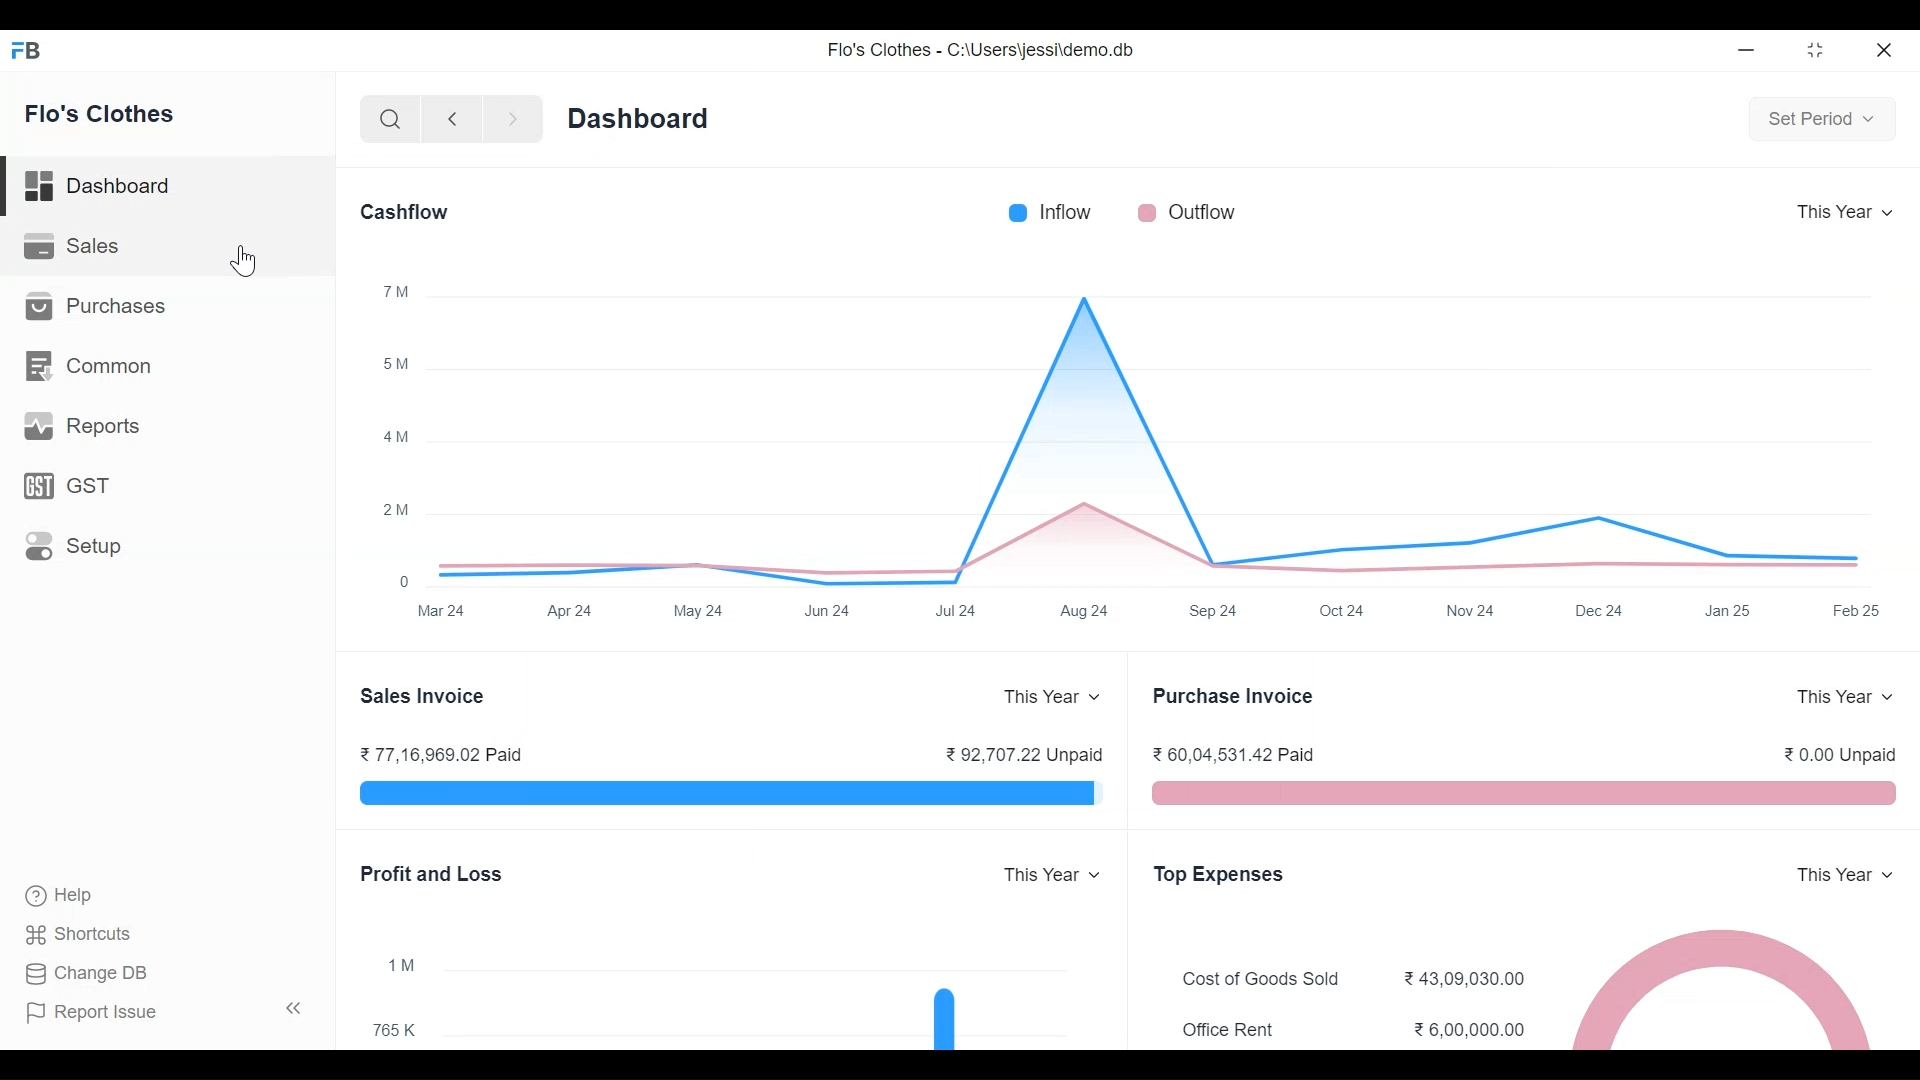 The image size is (1920, 1080). Describe the element at coordinates (86, 974) in the screenshot. I see `Change DB` at that location.